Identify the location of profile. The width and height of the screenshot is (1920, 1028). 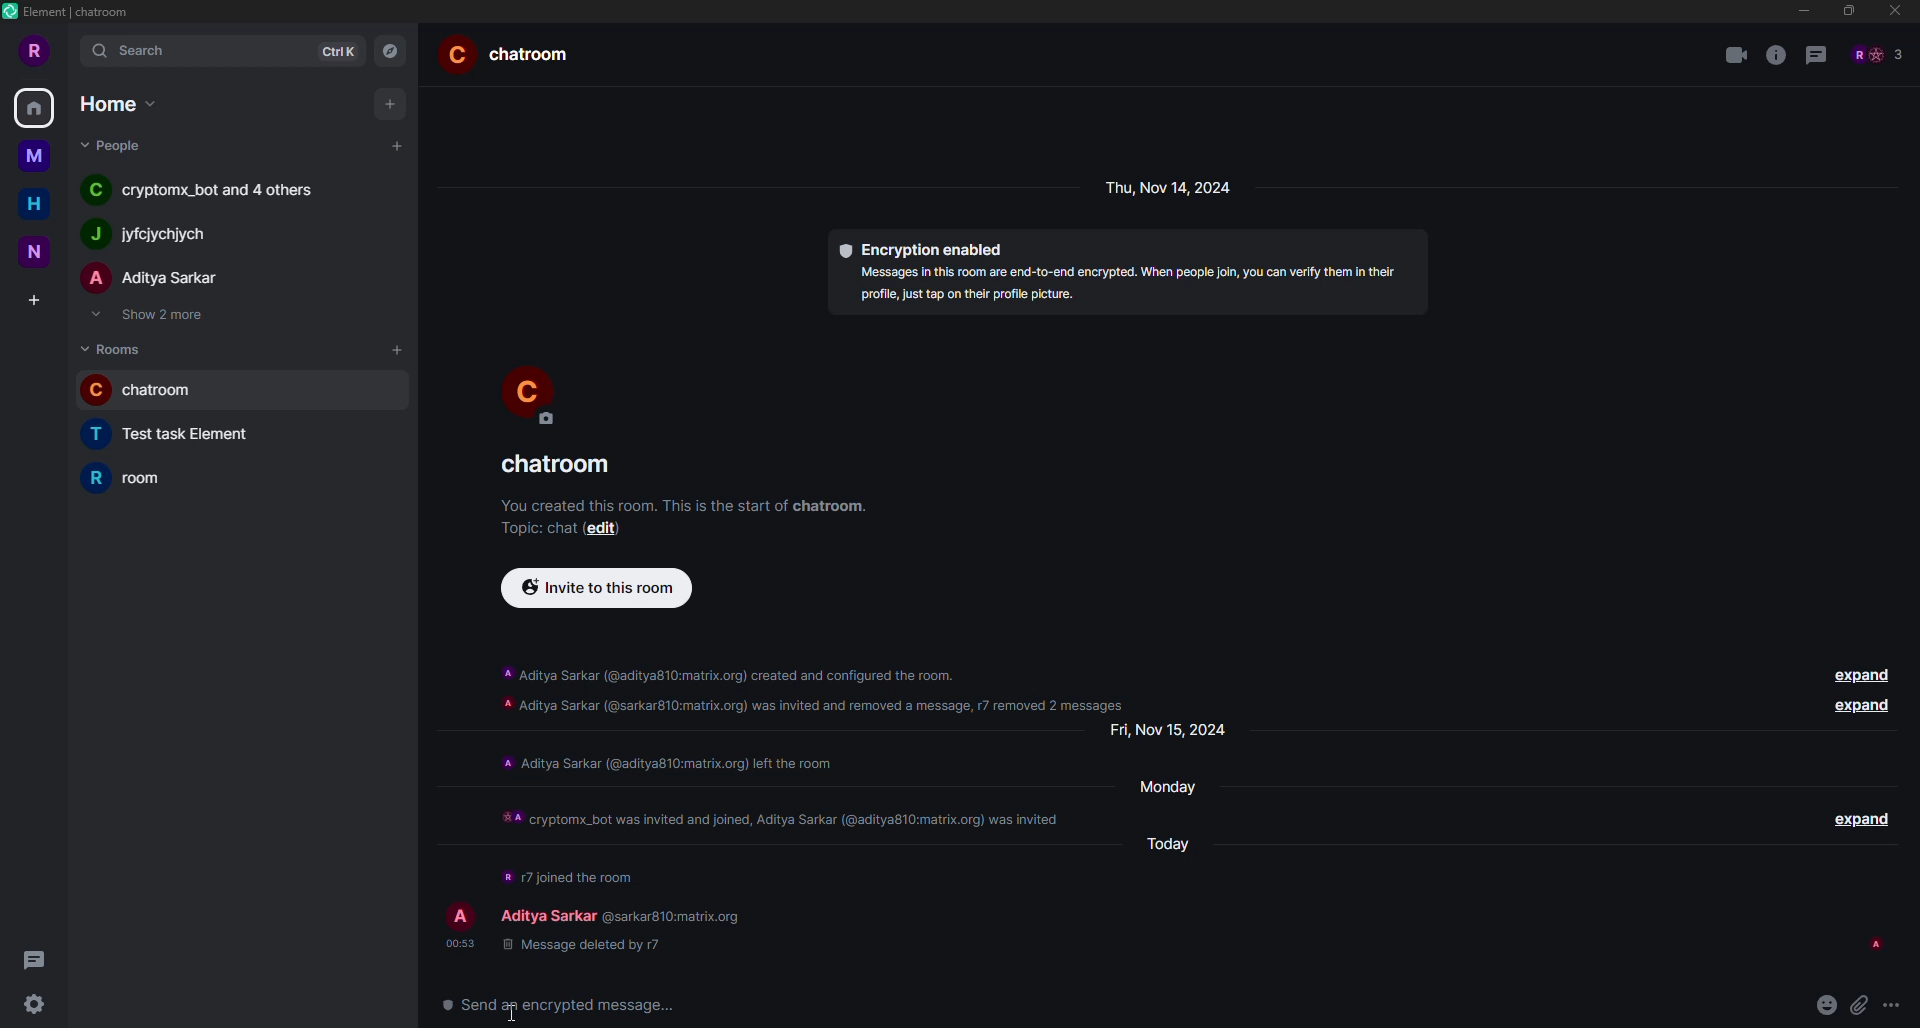
(36, 50).